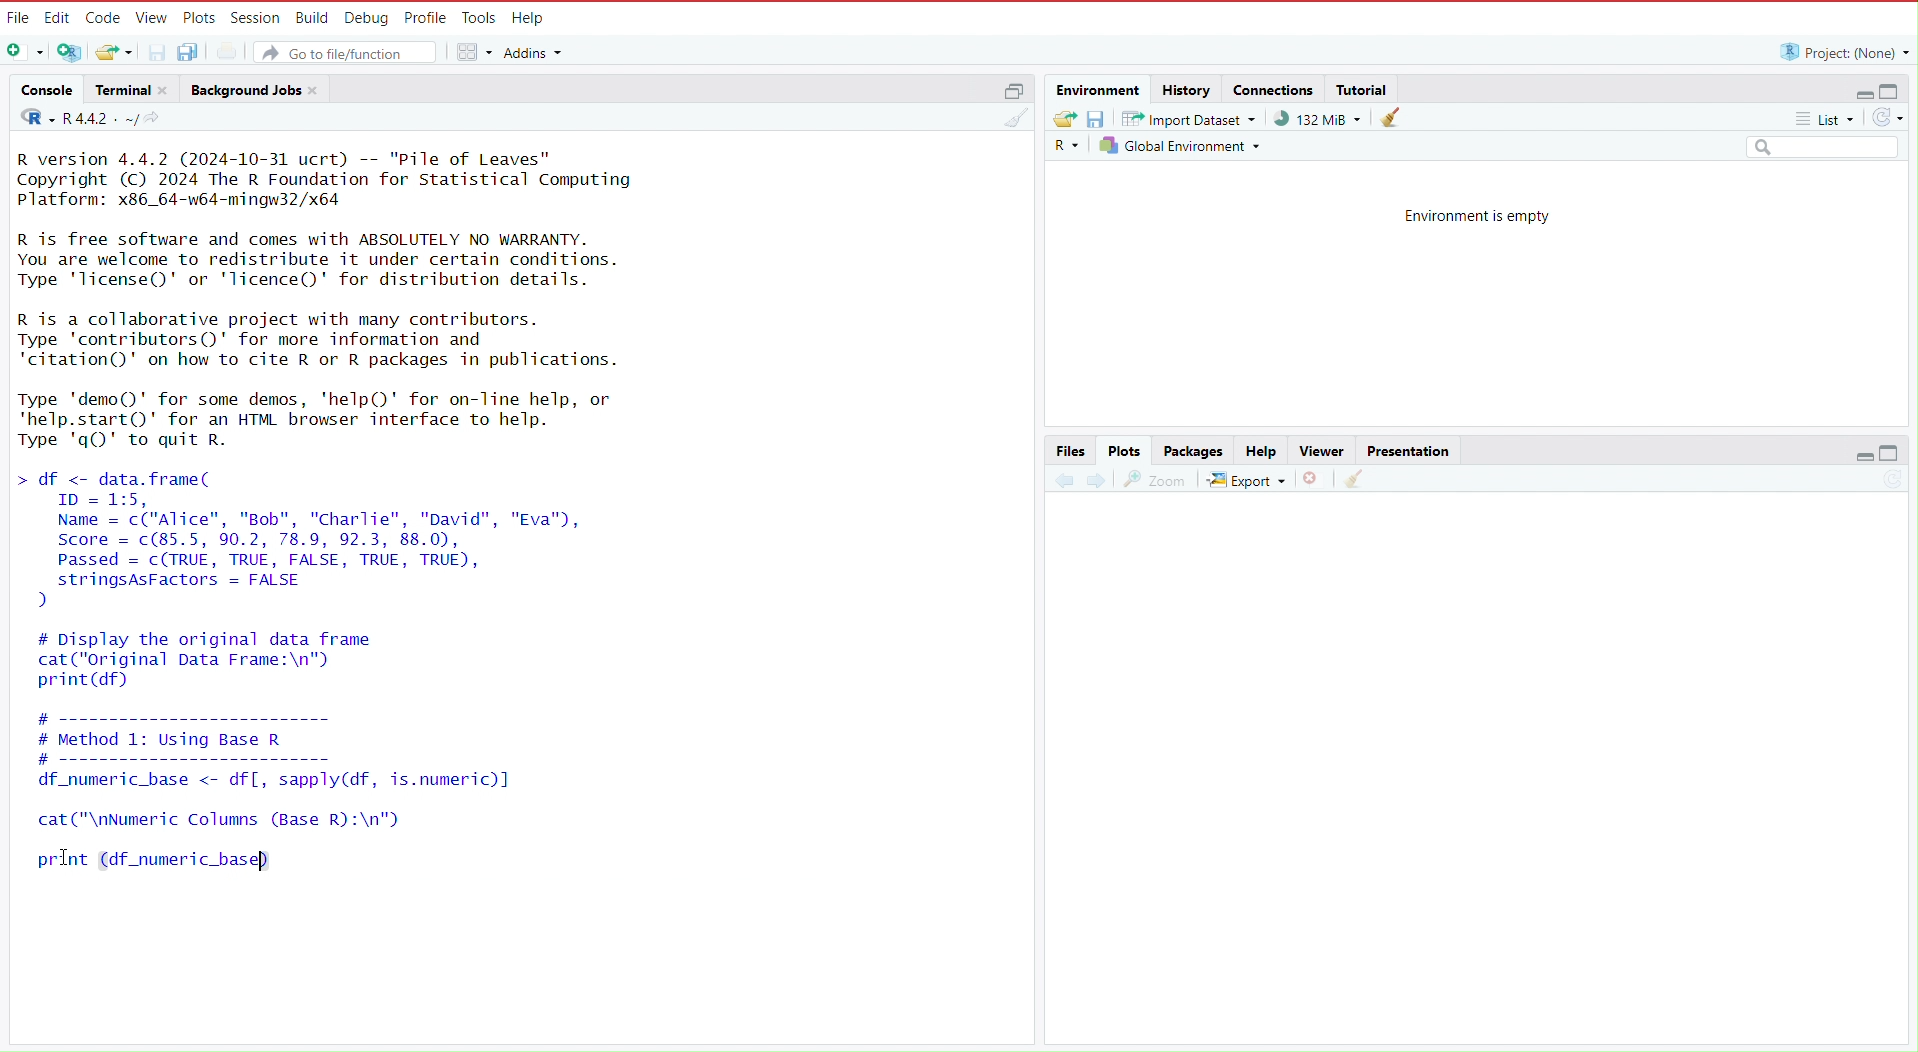 The width and height of the screenshot is (1918, 1052). Describe the element at coordinates (1365, 89) in the screenshot. I see `Tutorial` at that location.